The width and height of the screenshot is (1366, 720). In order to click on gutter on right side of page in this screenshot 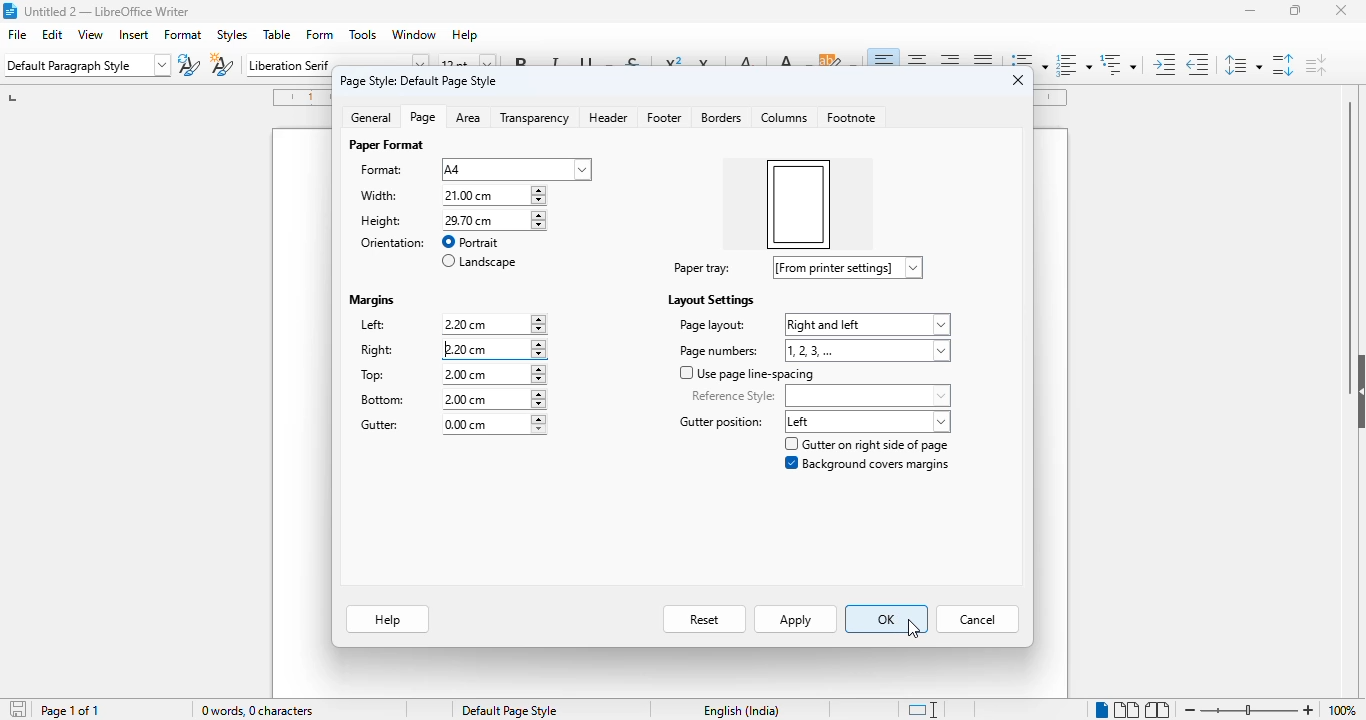, I will do `click(868, 444)`.